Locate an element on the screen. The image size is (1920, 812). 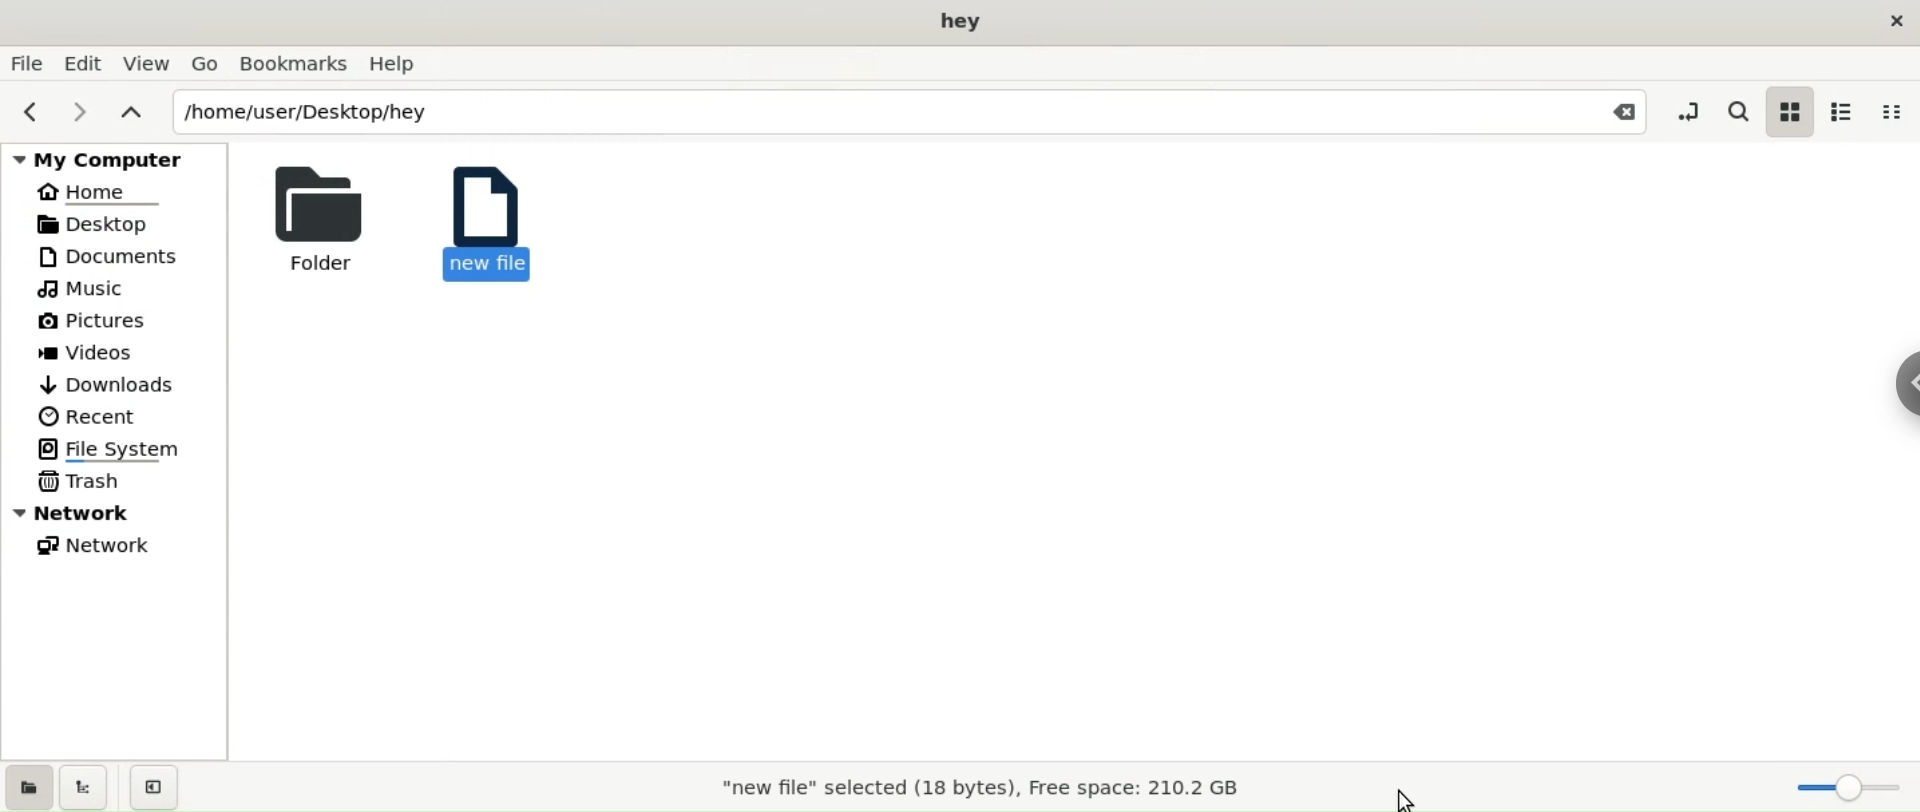
cursor is located at coordinates (1423, 797).